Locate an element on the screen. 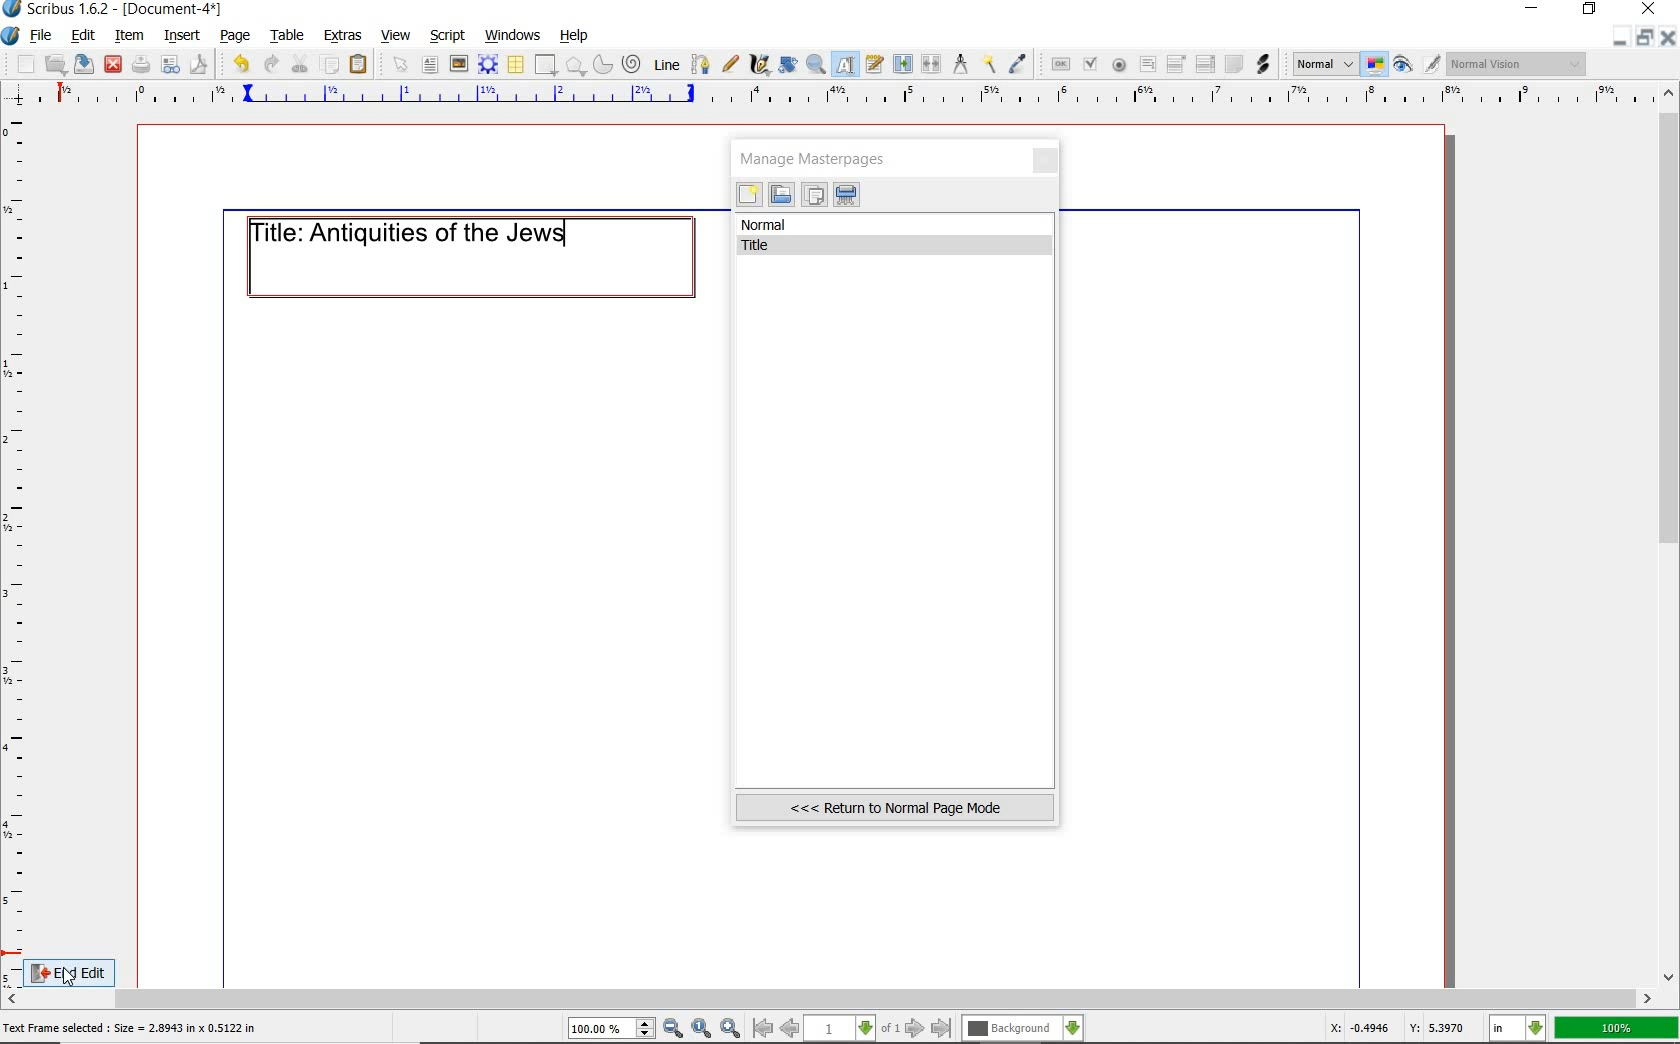 This screenshot has width=1680, height=1044. preview mode is located at coordinates (1418, 64).